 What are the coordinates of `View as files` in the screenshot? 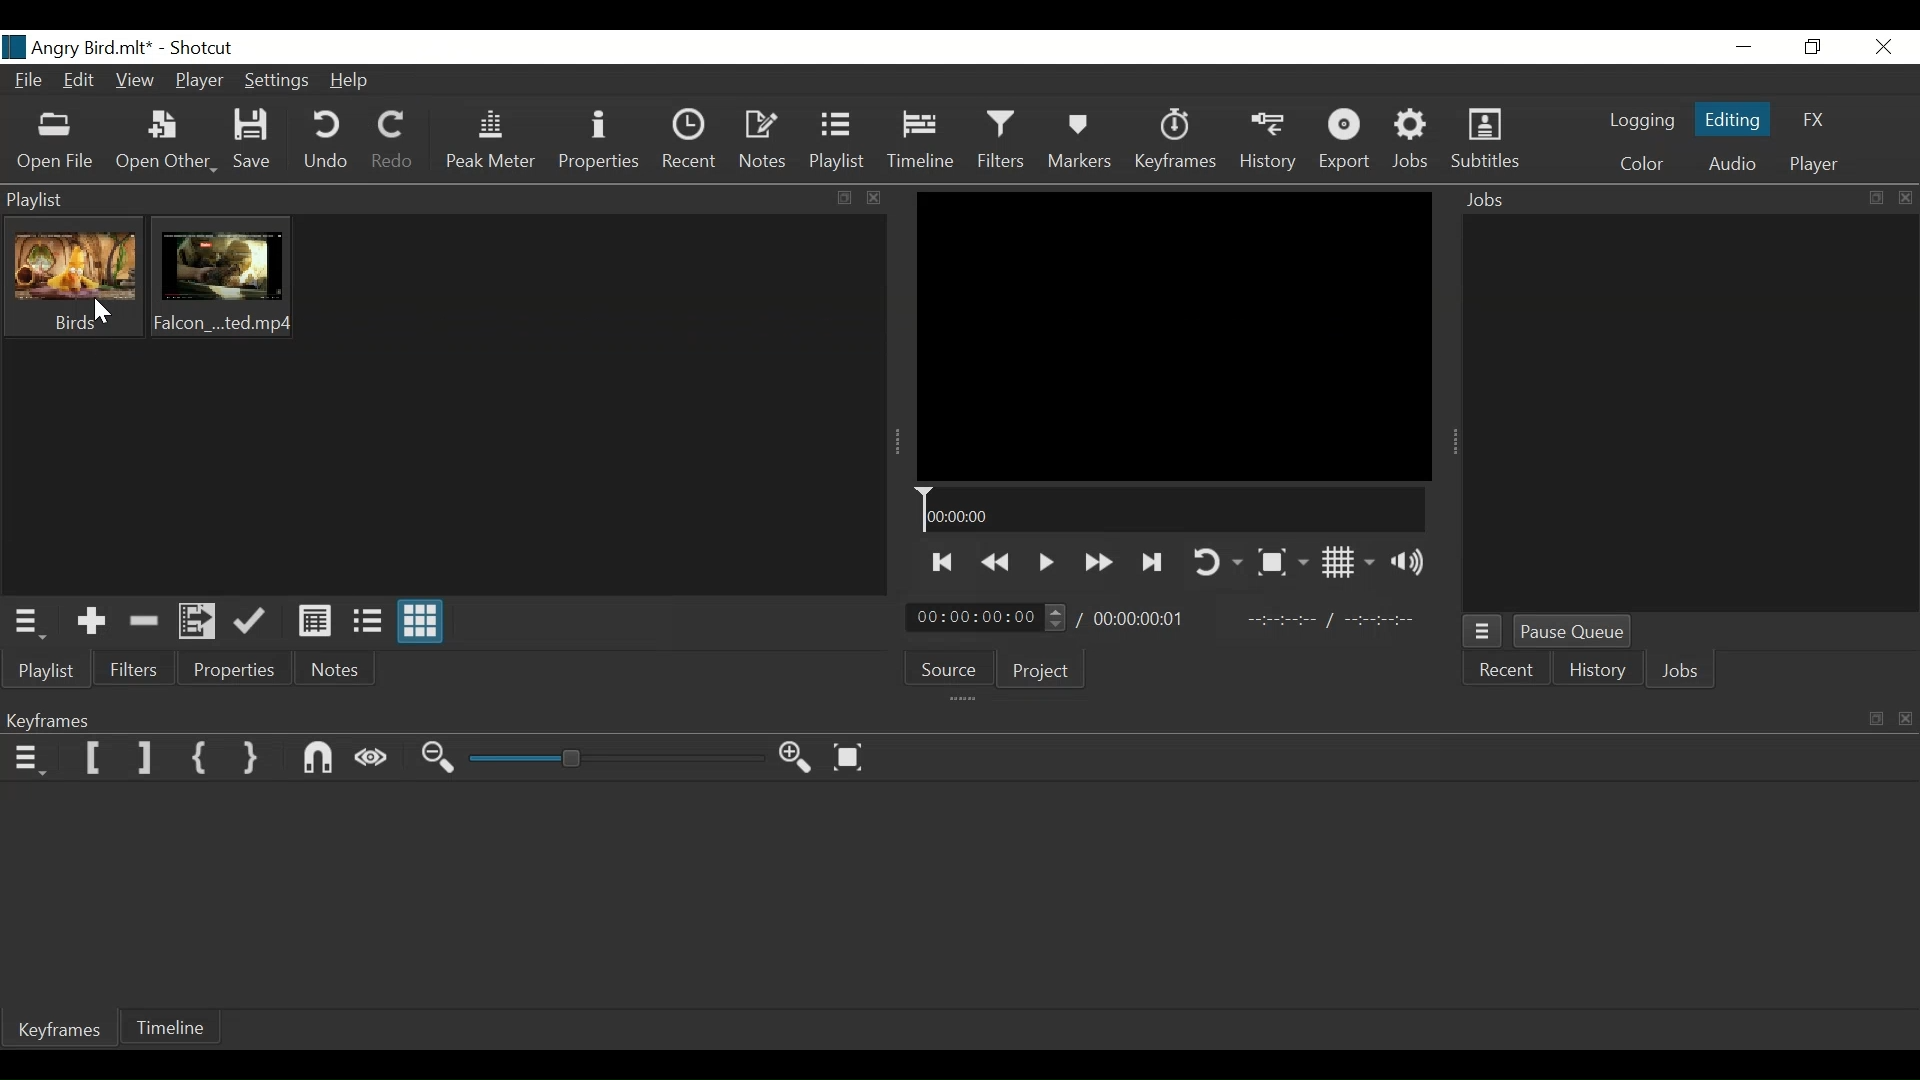 It's located at (371, 624).